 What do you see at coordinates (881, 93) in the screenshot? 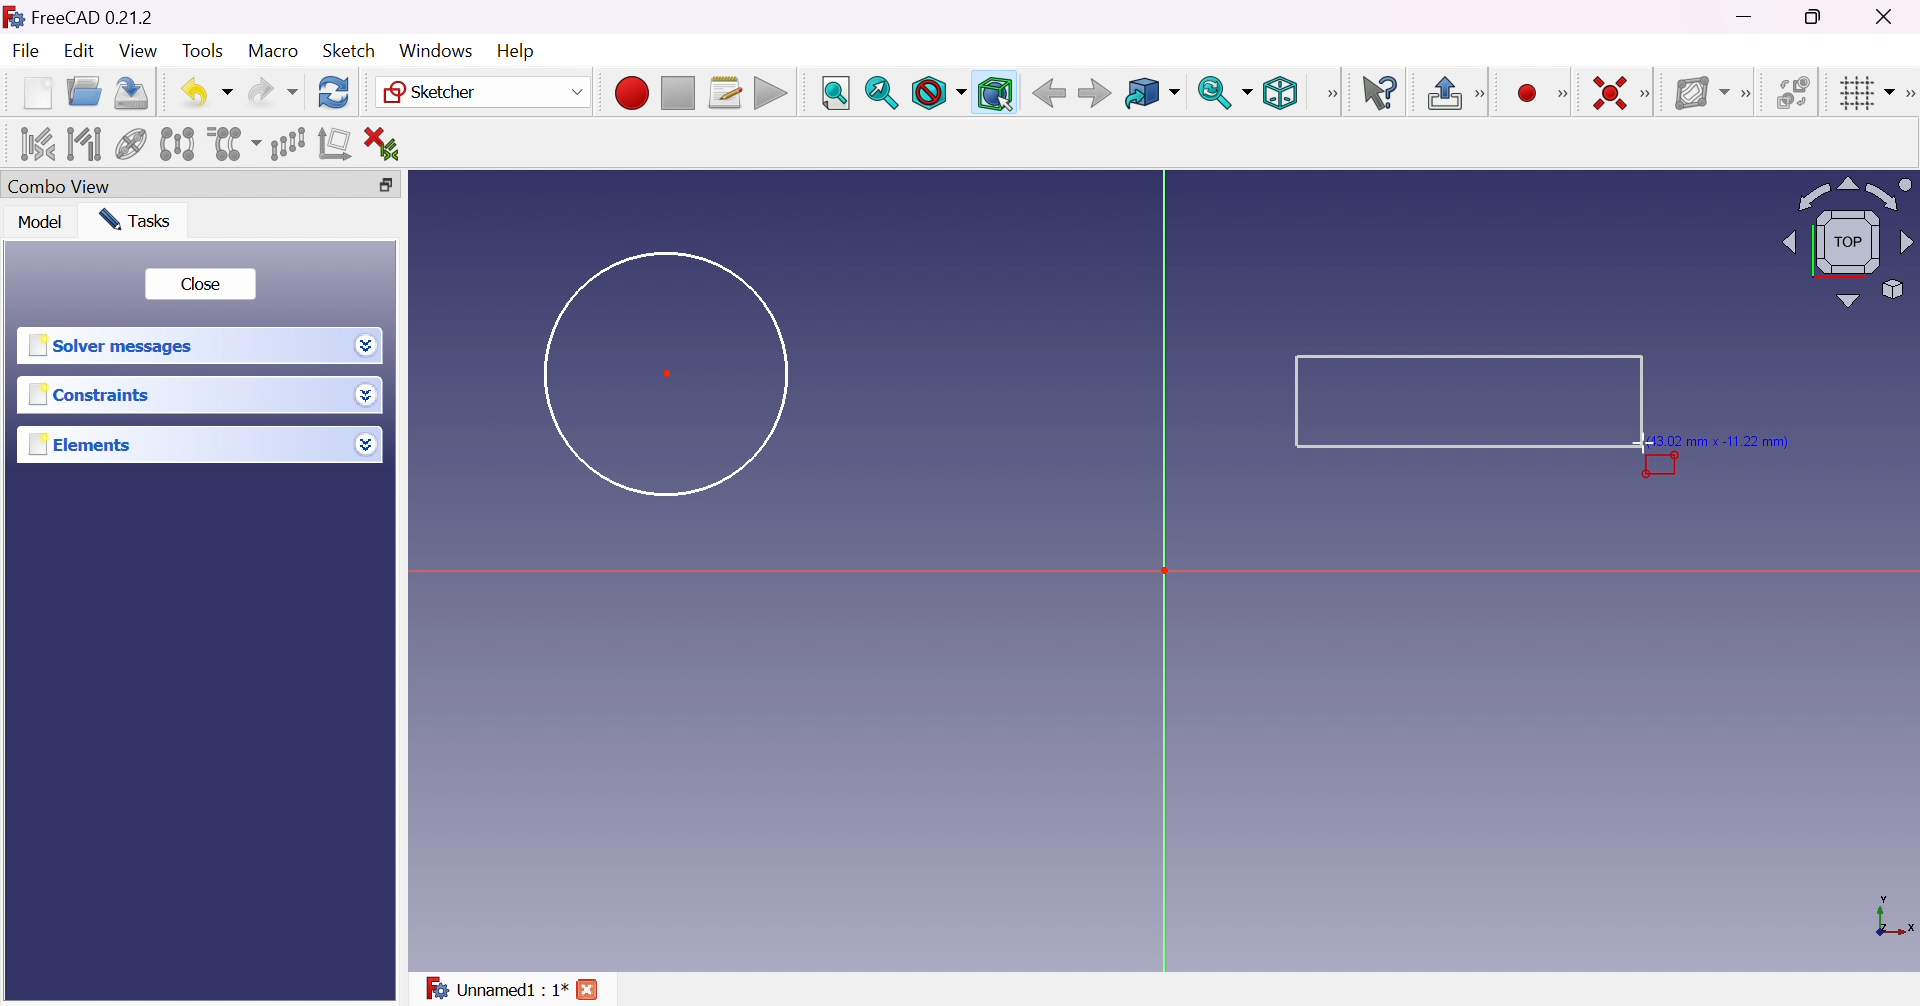
I see `Fit selection` at bounding box center [881, 93].